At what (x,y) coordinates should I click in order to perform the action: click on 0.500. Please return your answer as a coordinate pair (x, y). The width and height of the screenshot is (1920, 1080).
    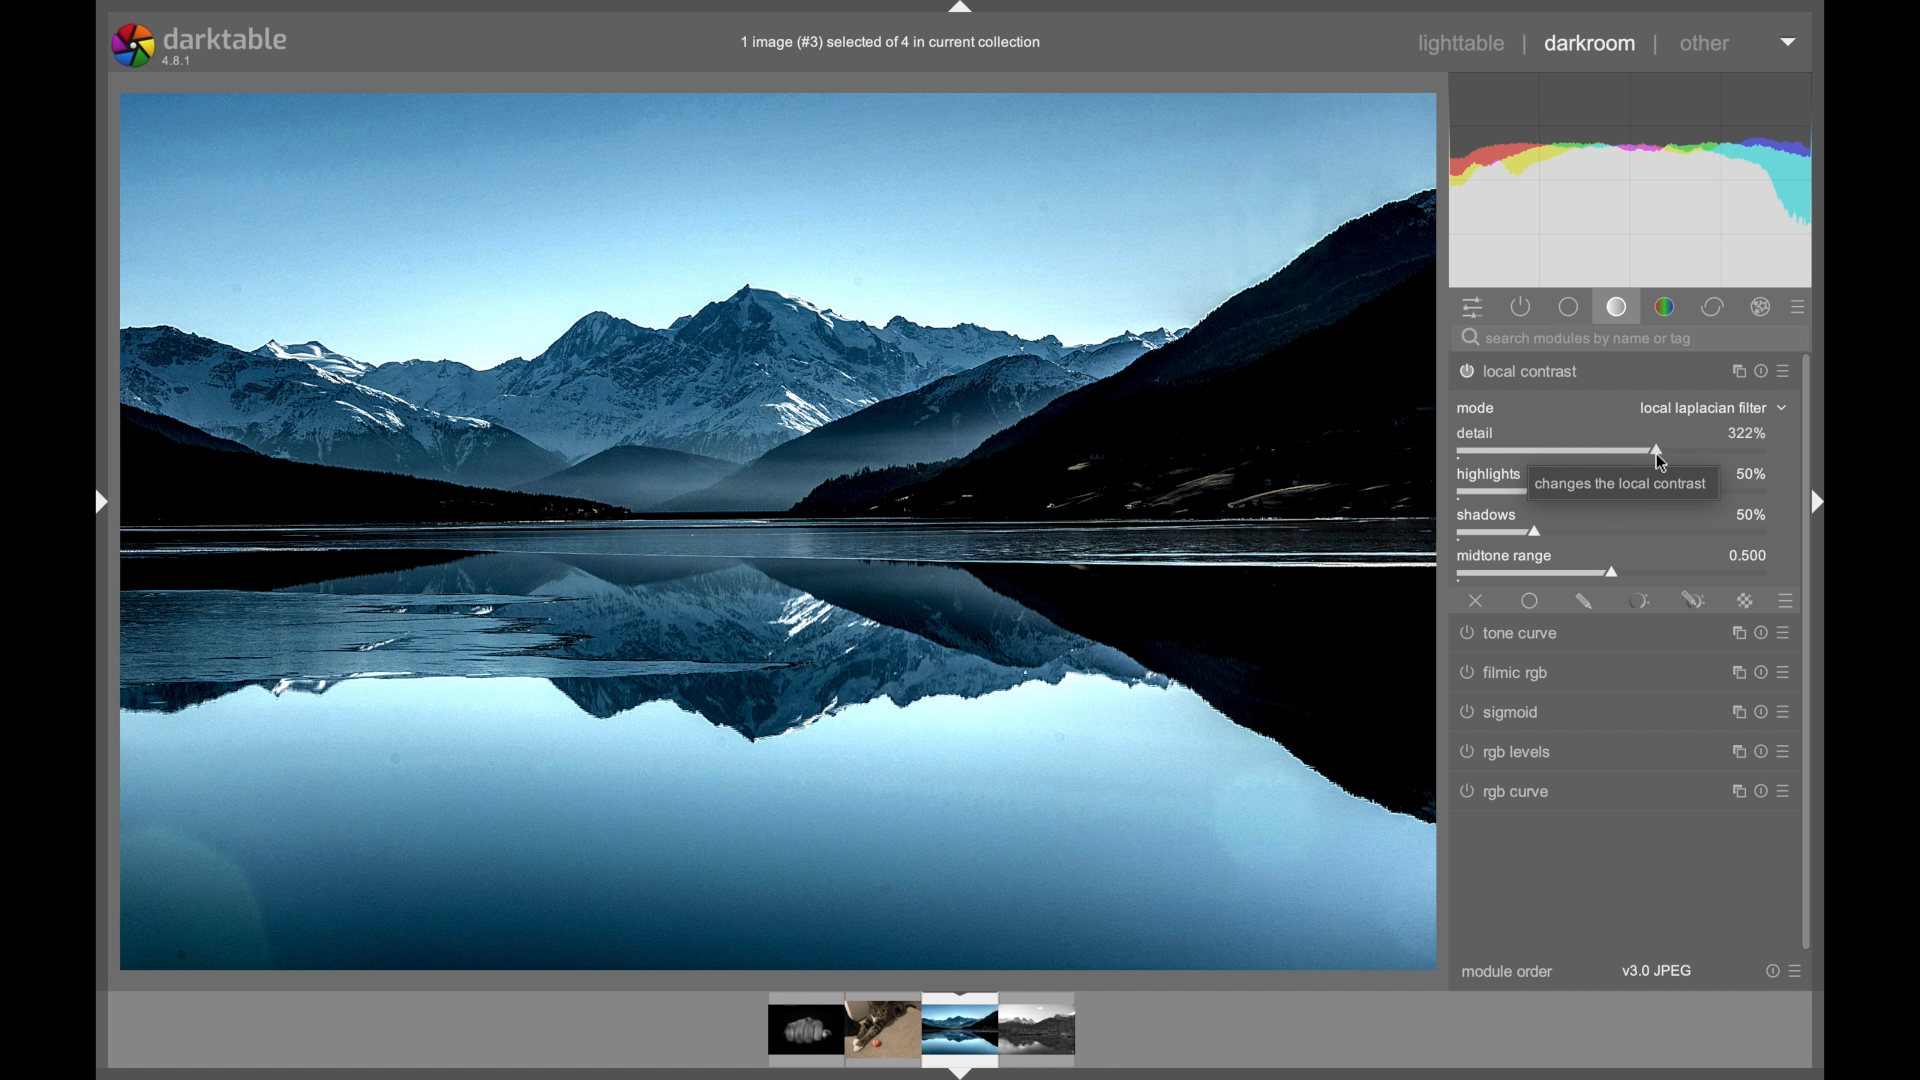
    Looking at the image, I should click on (1750, 556).